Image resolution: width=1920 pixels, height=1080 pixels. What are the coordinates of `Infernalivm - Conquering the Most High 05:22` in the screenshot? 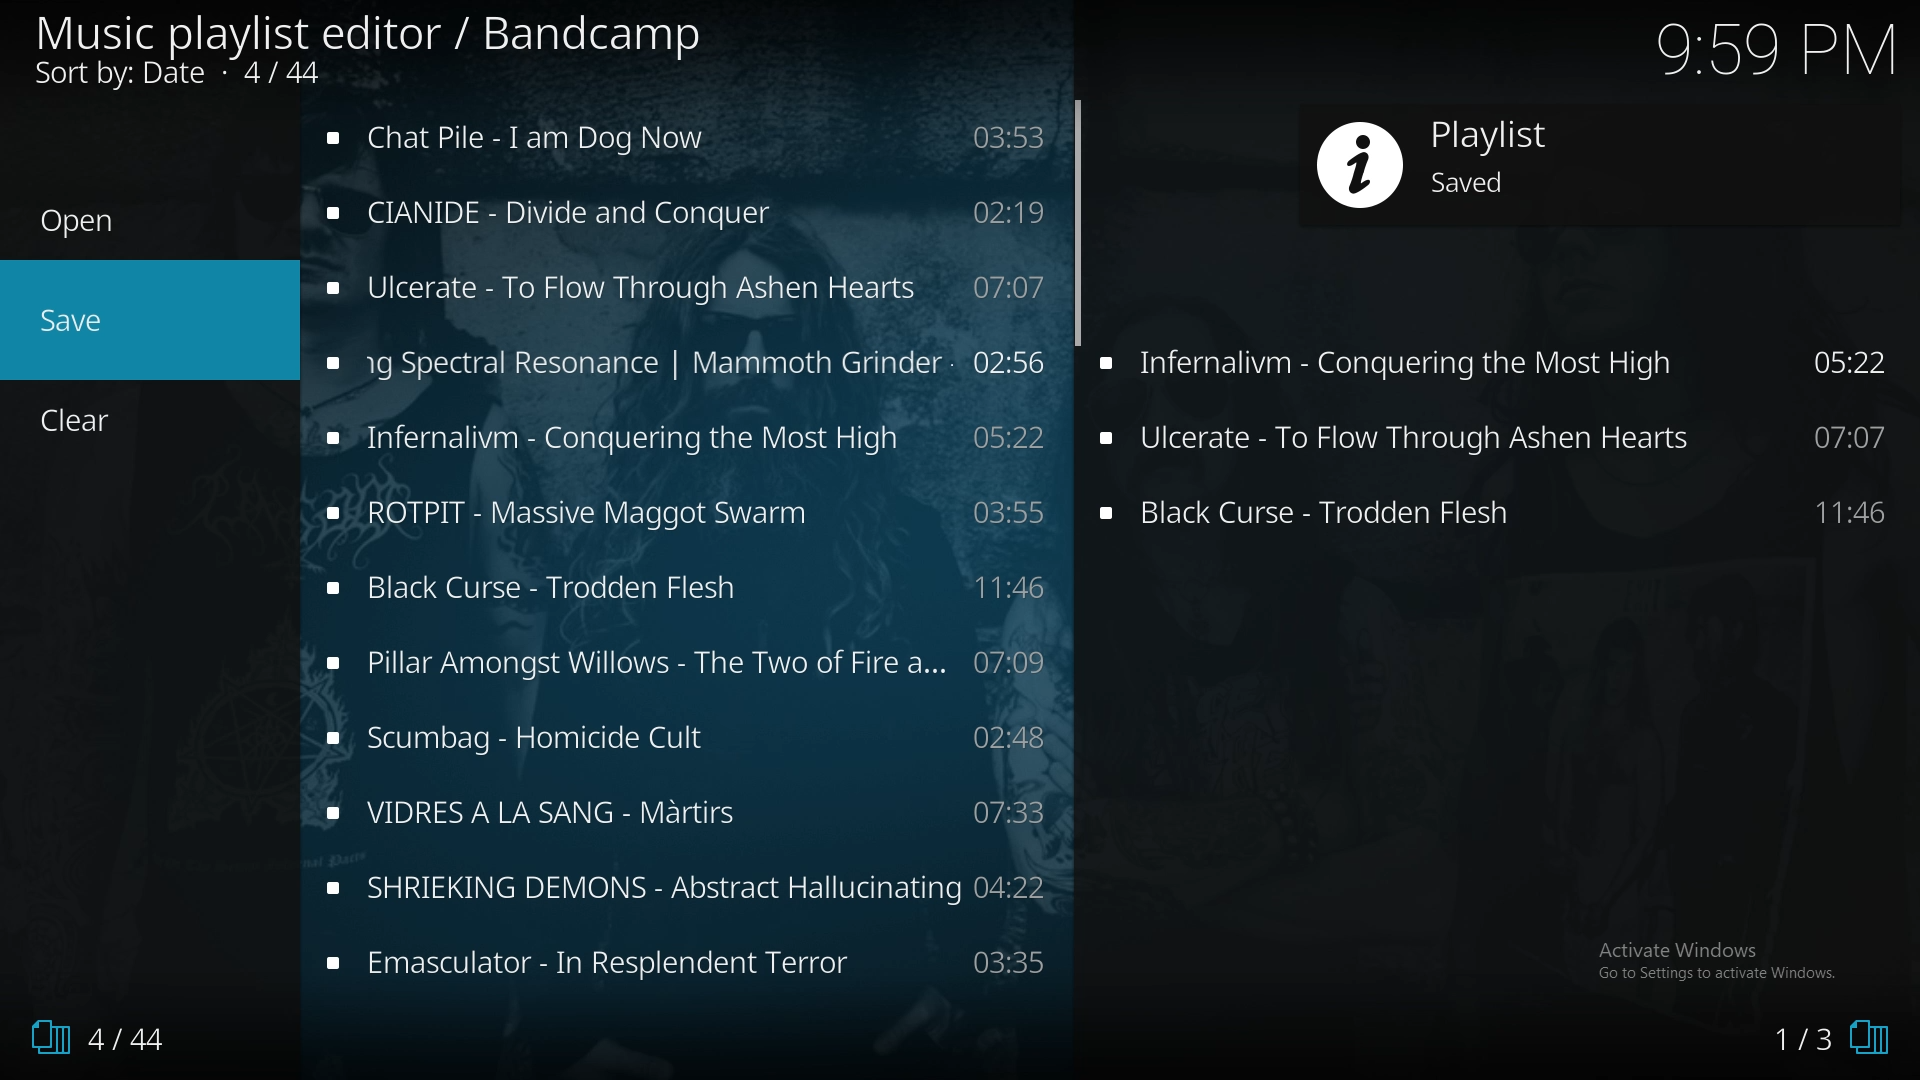 It's located at (1499, 440).